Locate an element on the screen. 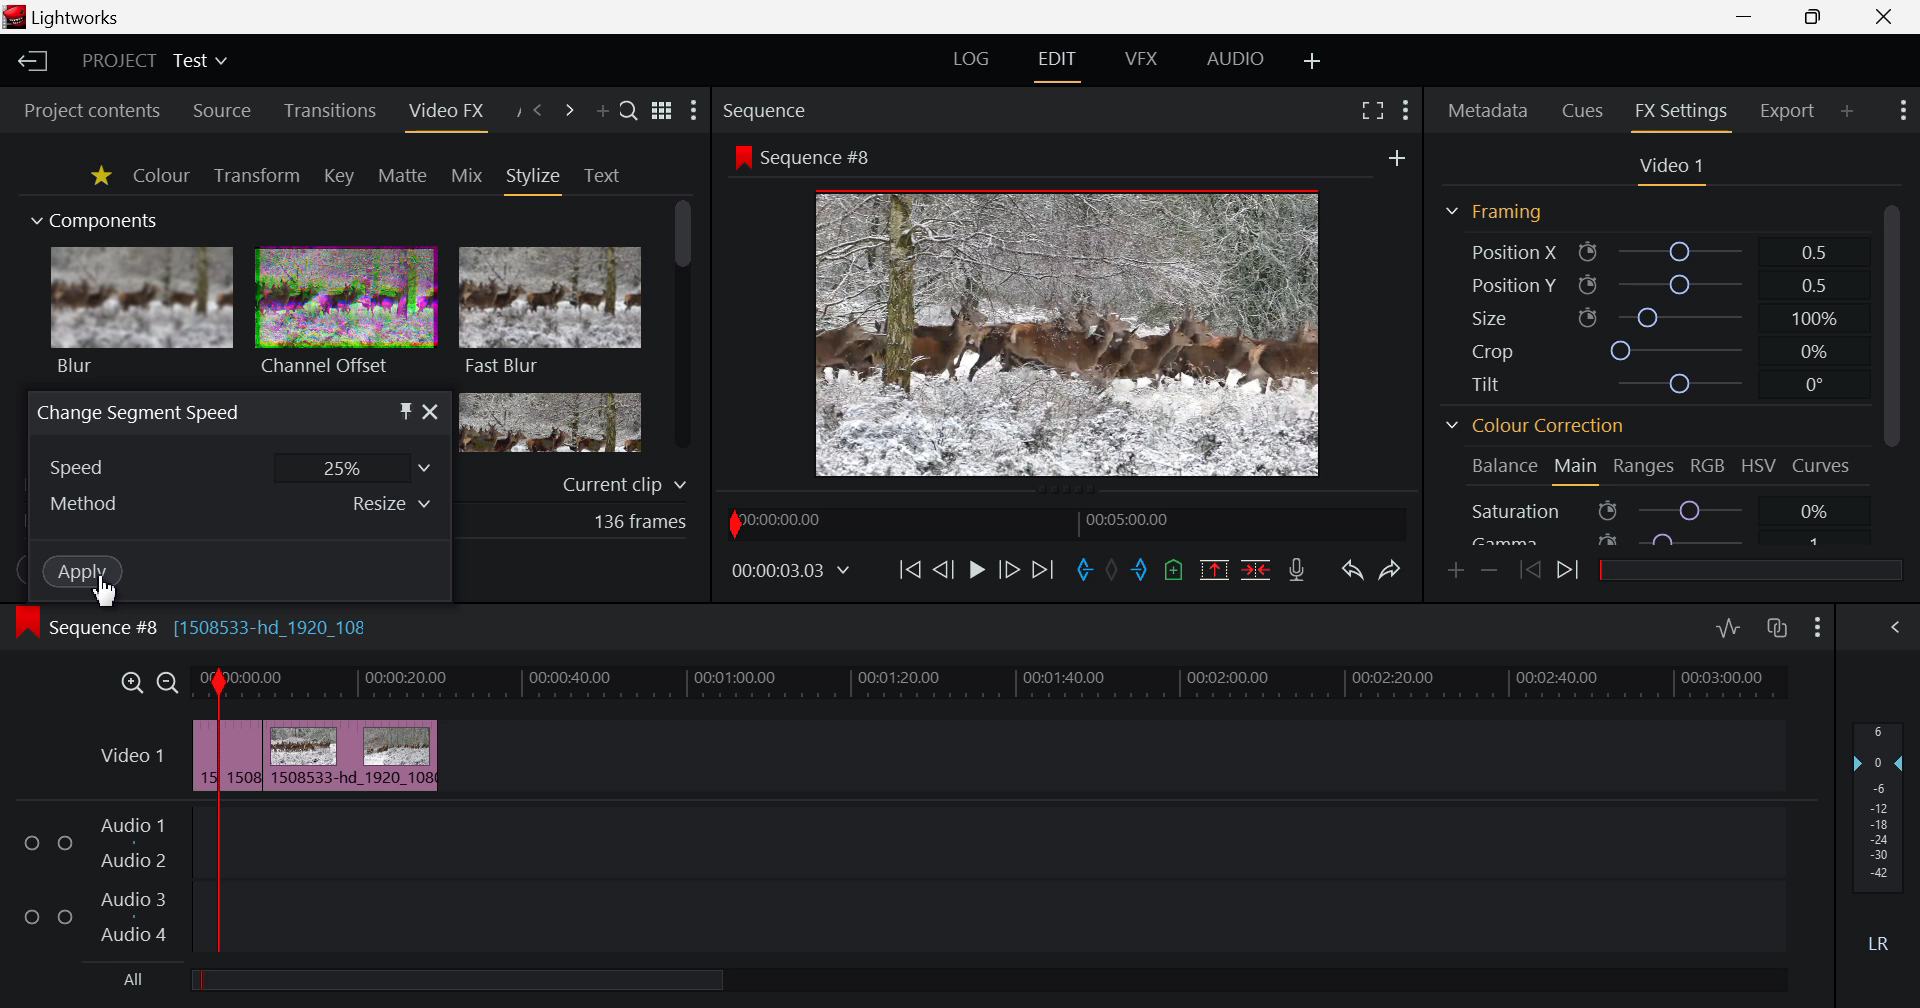 Image resolution: width=1920 pixels, height=1008 pixels. Mark Out is located at coordinates (1145, 572).